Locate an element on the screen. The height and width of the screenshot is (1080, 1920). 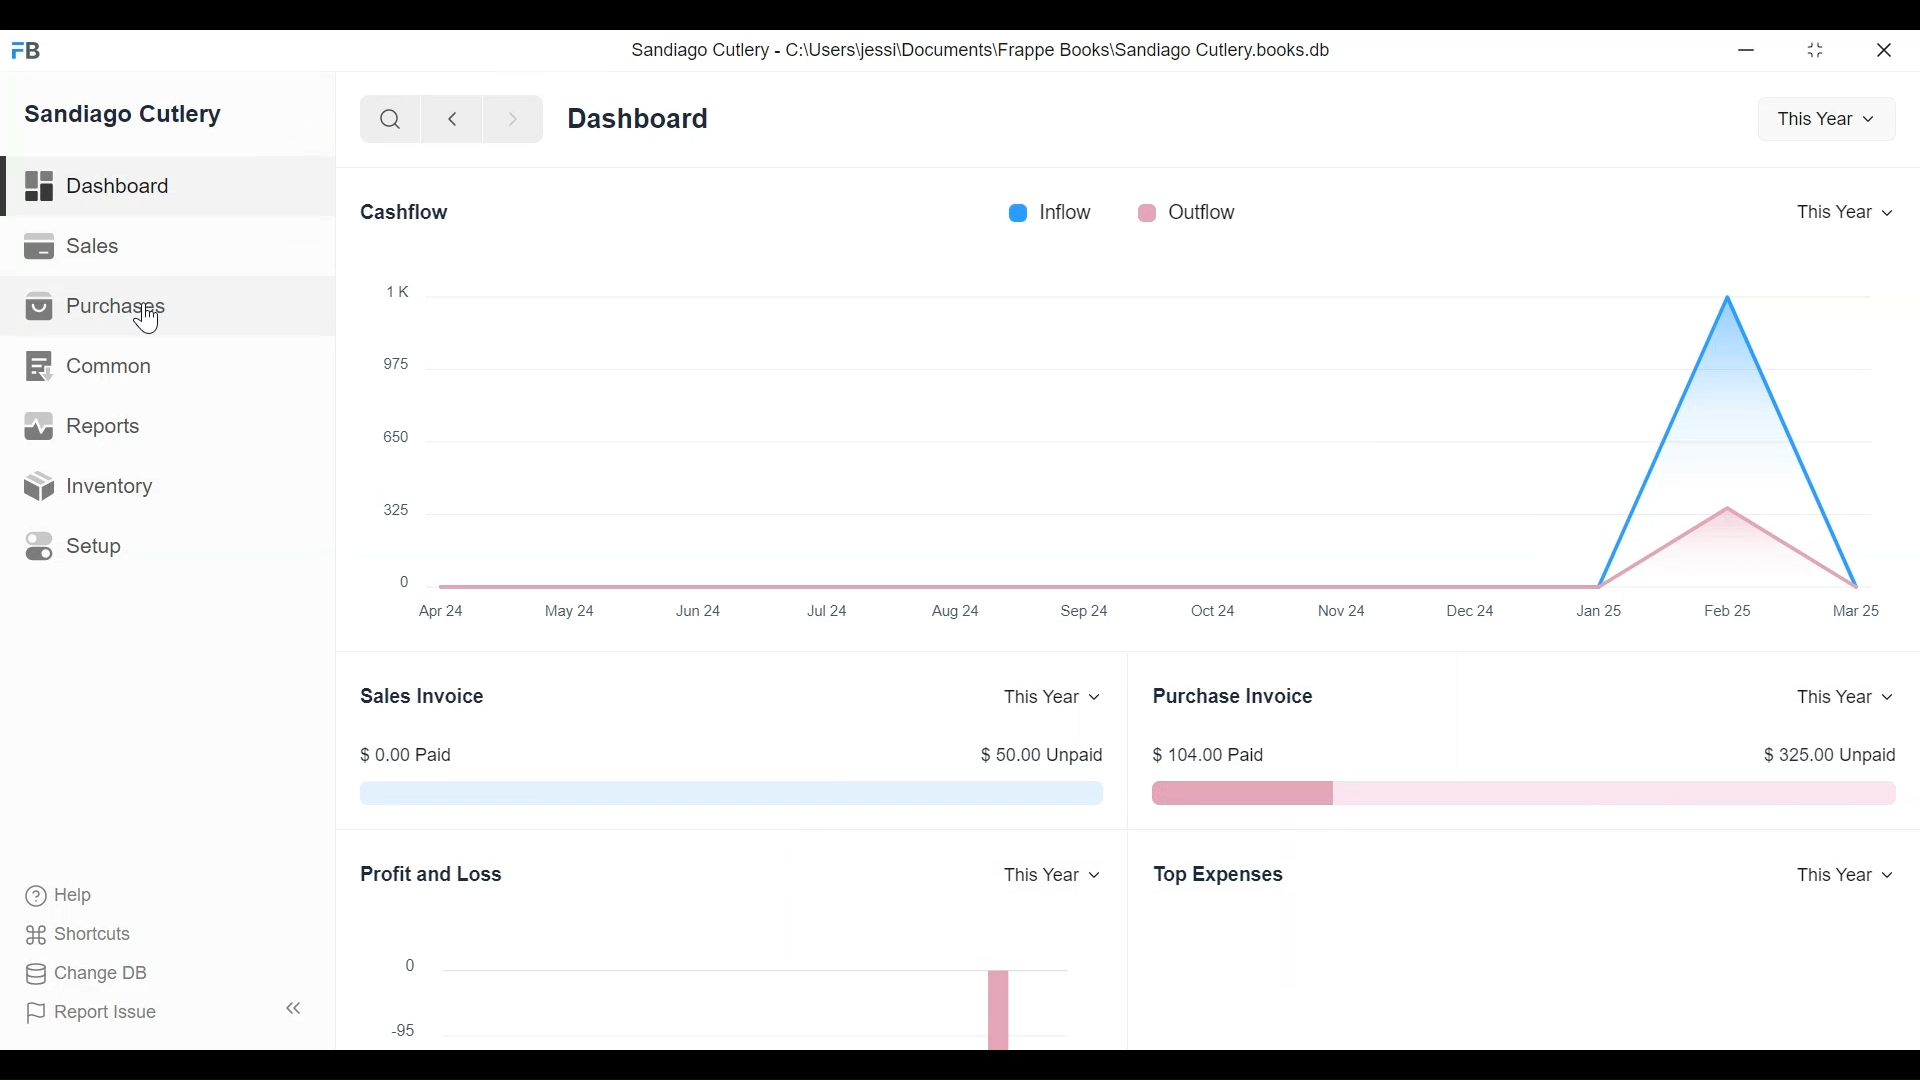
Mar 25 is located at coordinates (1859, 611).